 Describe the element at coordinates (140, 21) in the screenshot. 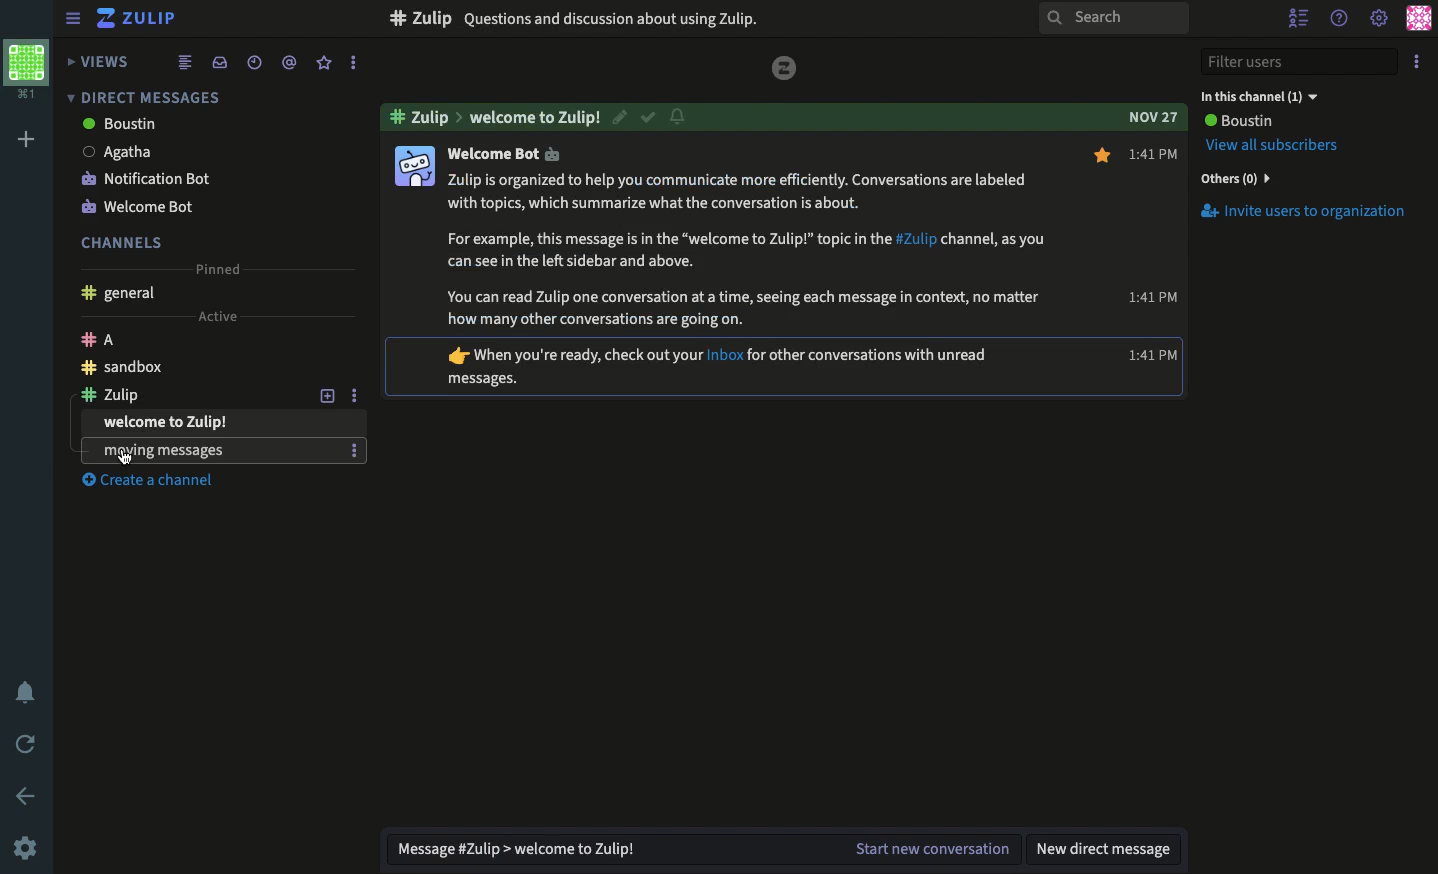

I see `Zulip` at that location.